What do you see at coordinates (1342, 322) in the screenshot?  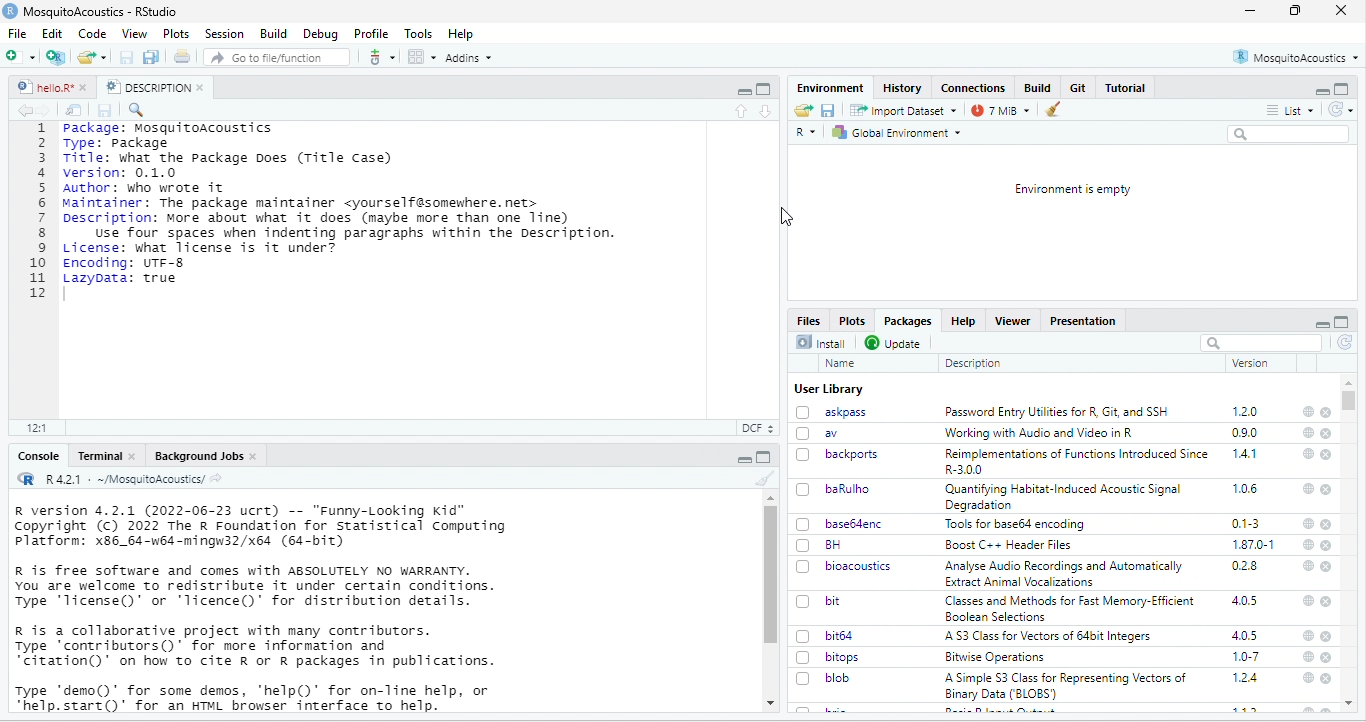 I see `full screen` at bounding box center [1342, 322].